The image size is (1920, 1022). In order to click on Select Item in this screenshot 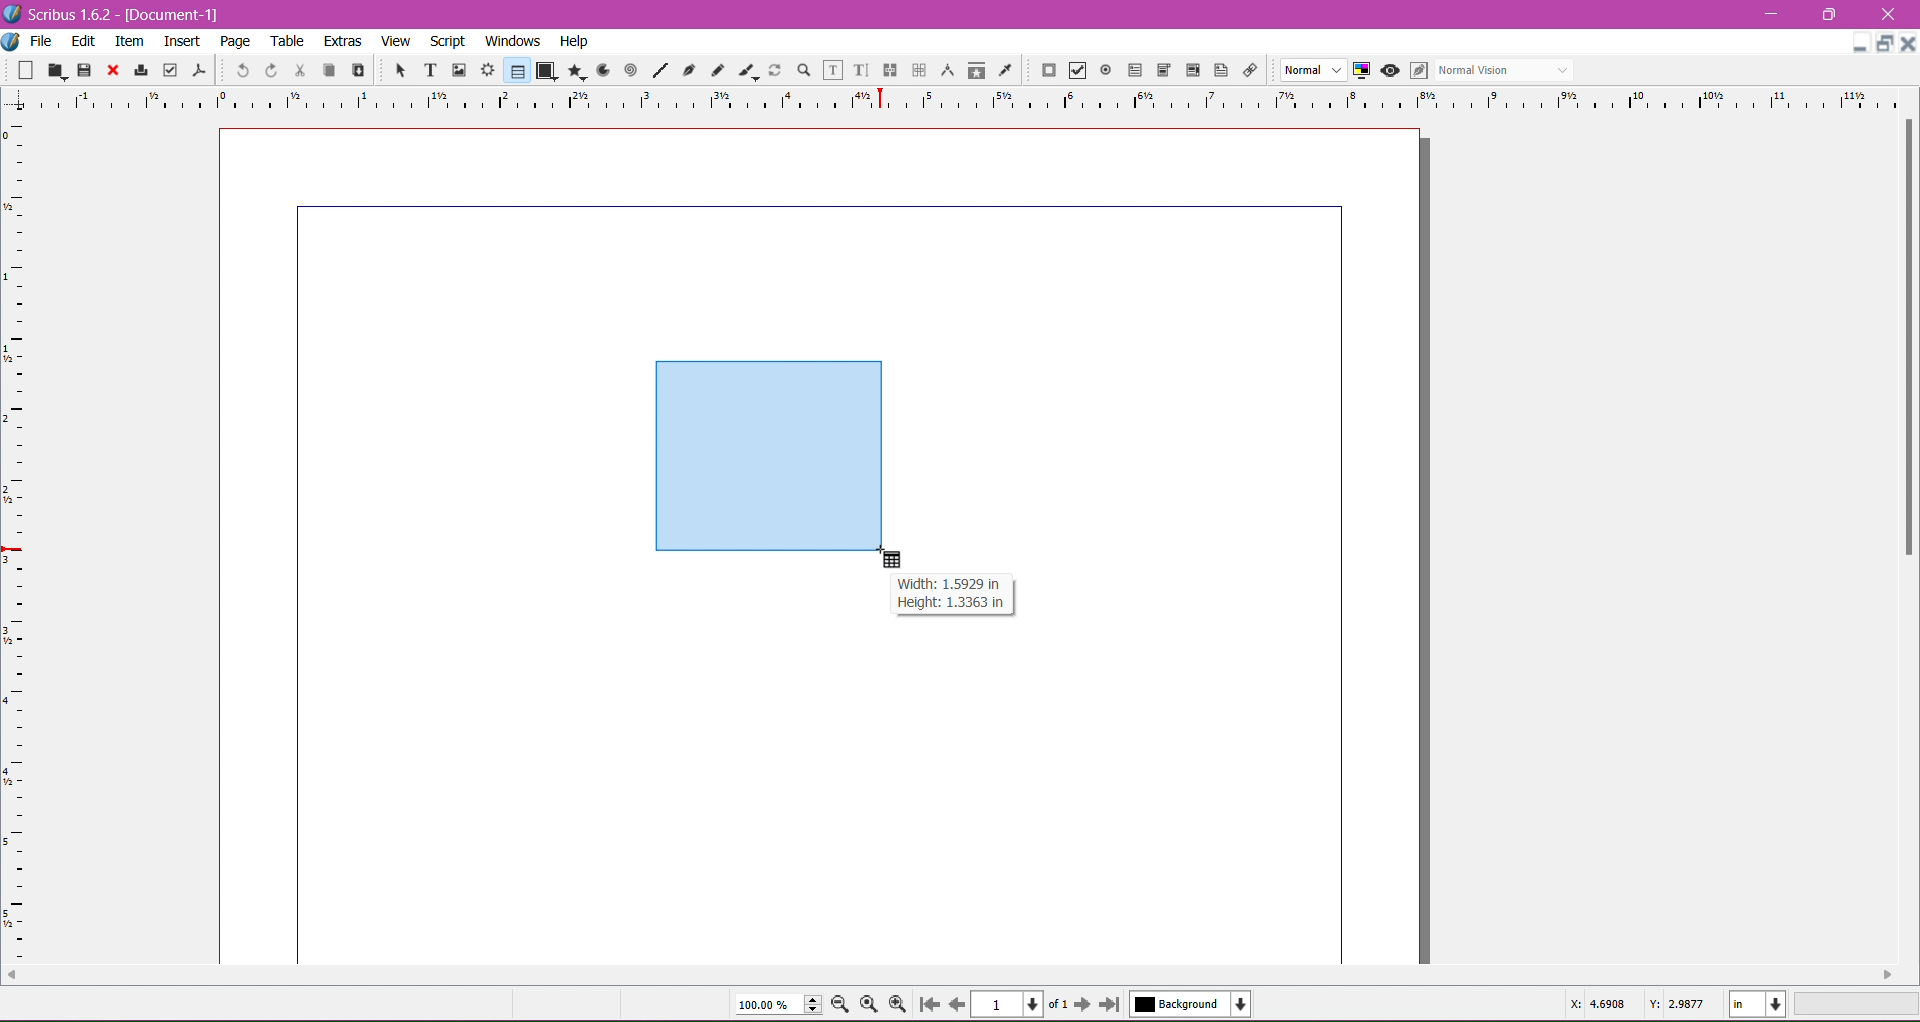, I will do `click(392, 69)`.